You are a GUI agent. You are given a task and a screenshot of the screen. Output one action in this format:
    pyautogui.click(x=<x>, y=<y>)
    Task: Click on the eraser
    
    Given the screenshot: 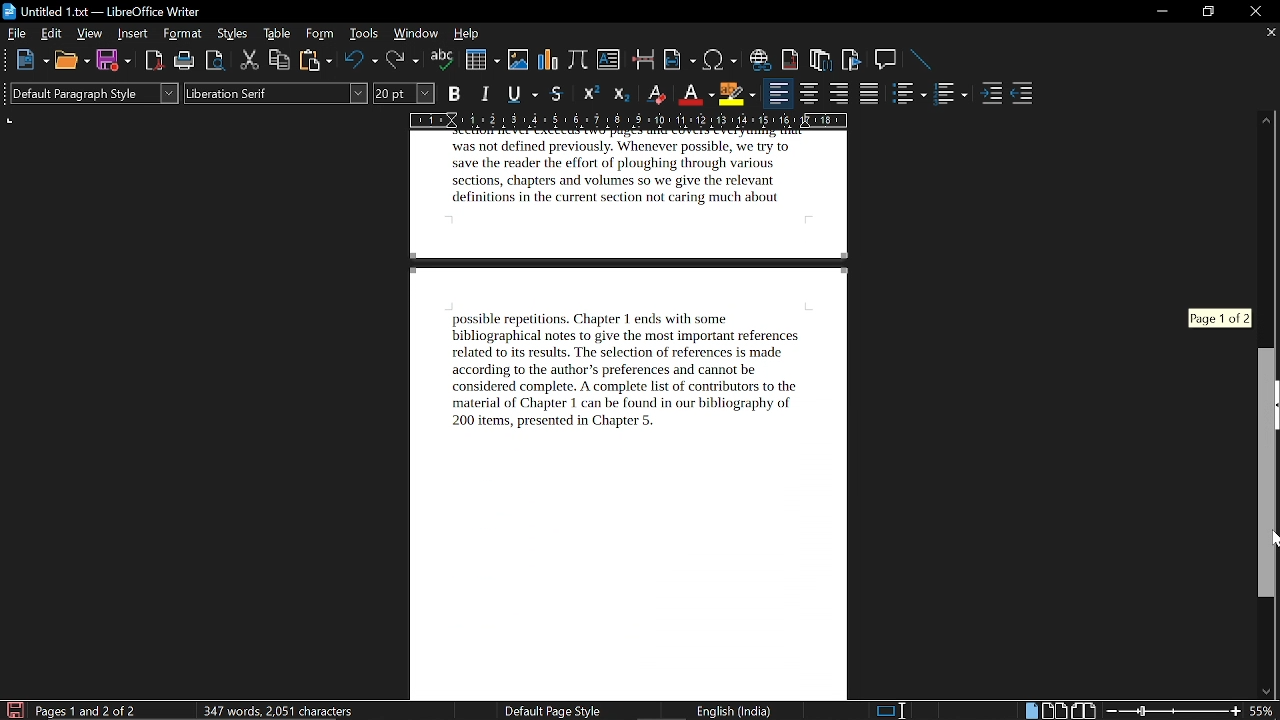 What is the action you would take?
    pyautogui.click(x=657, y=93)
    